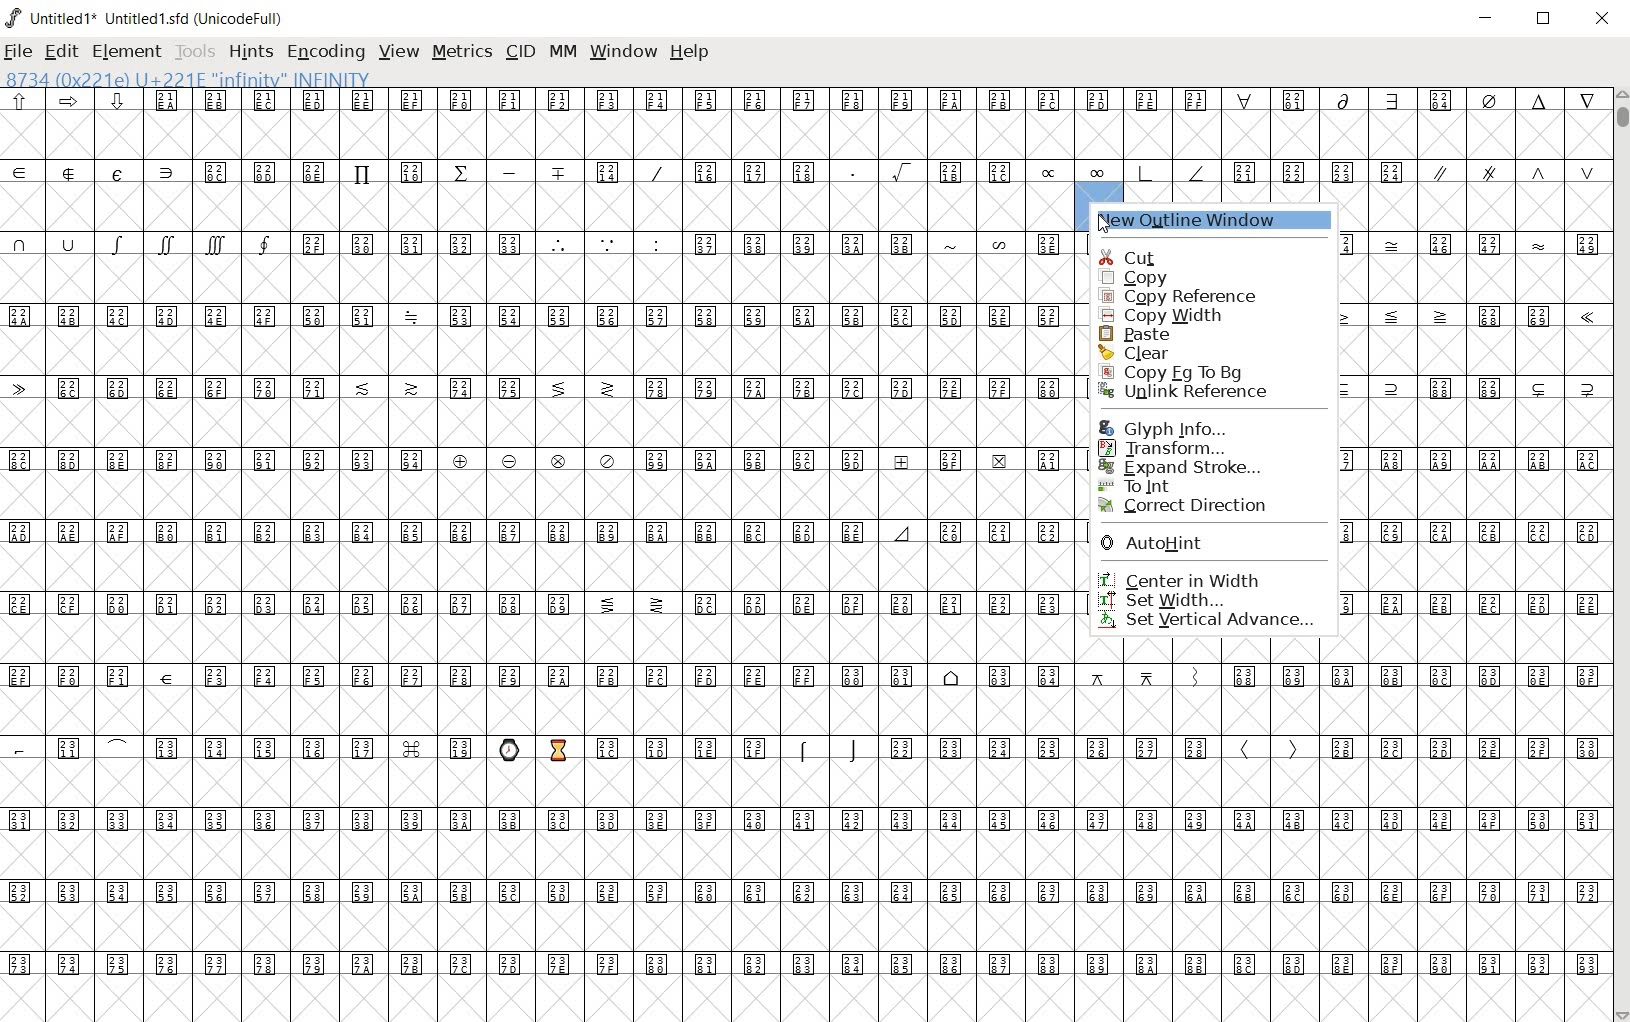 This screenshot has width=1630, height=1022. Describe the element at coordinates (1213, 599) in the screenshot. I see `set width` at that location.